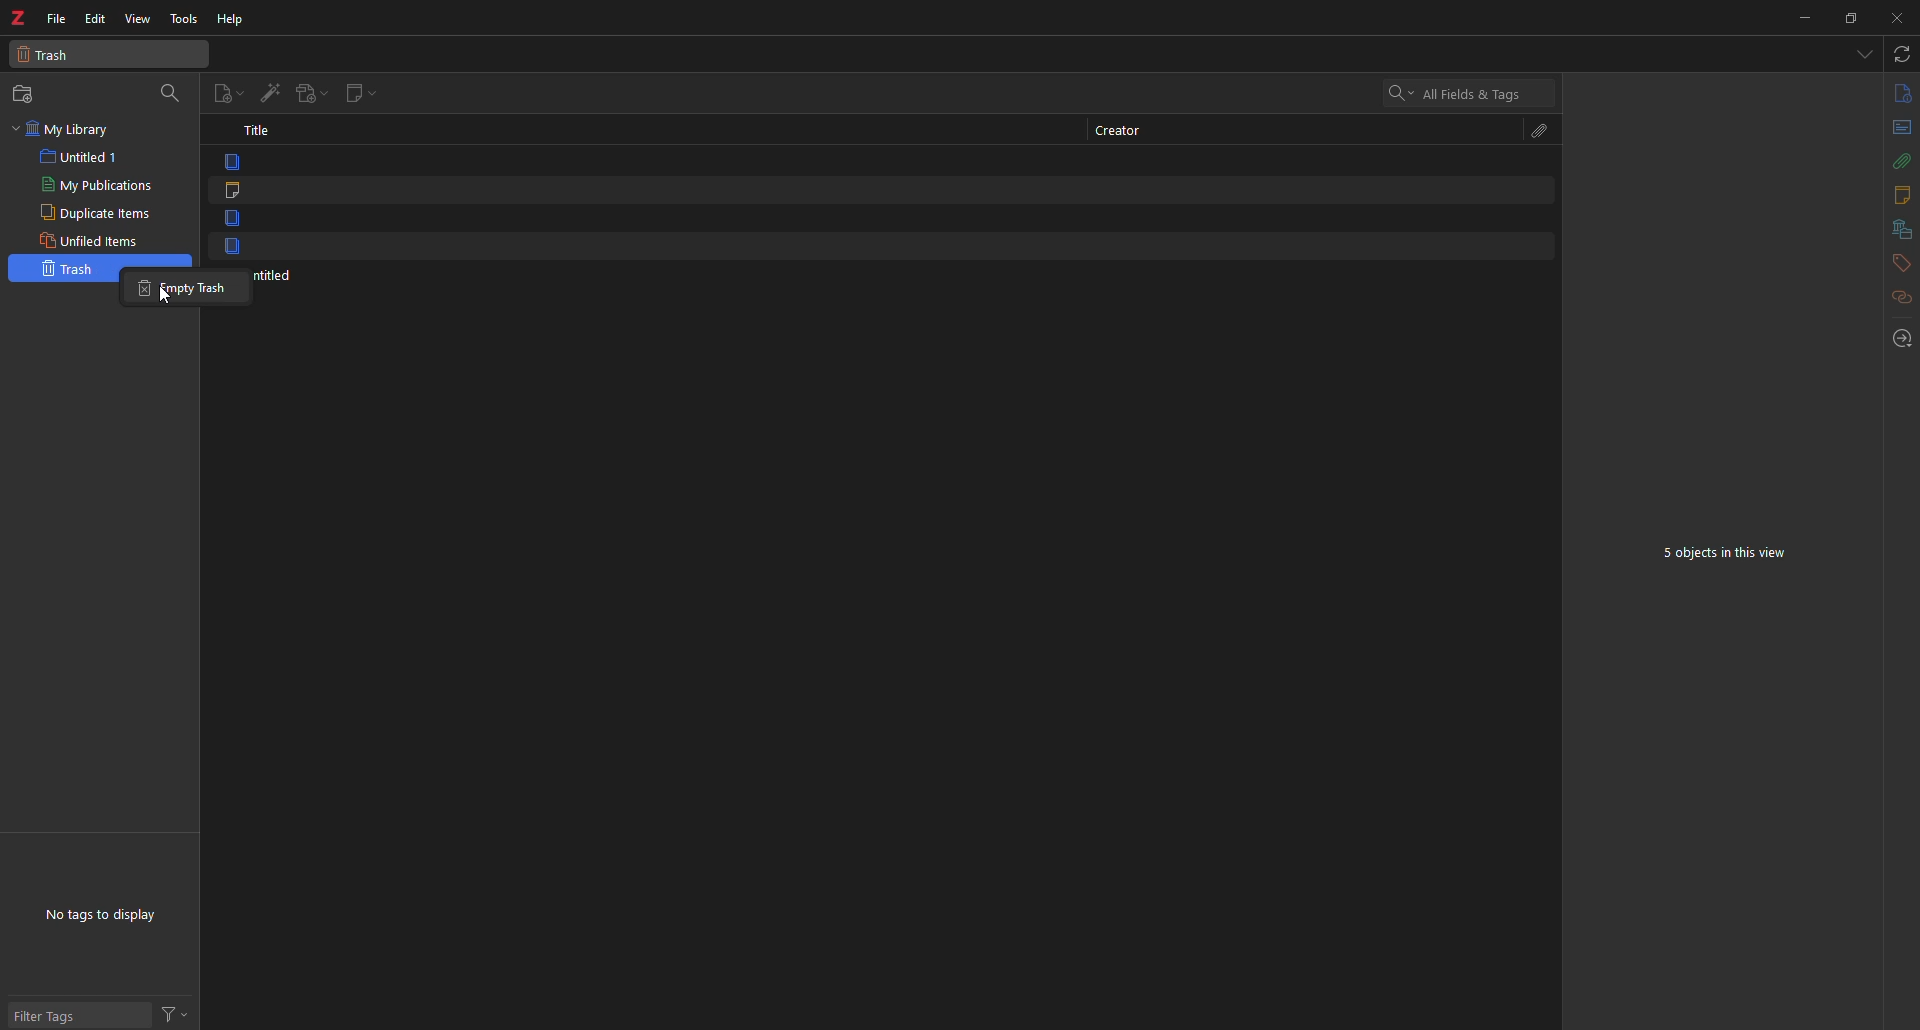 This screenshot has height=1030, width=1920. Describe the element at coordinates (105, 920) in the screenshot. I see `no tags` at that location.